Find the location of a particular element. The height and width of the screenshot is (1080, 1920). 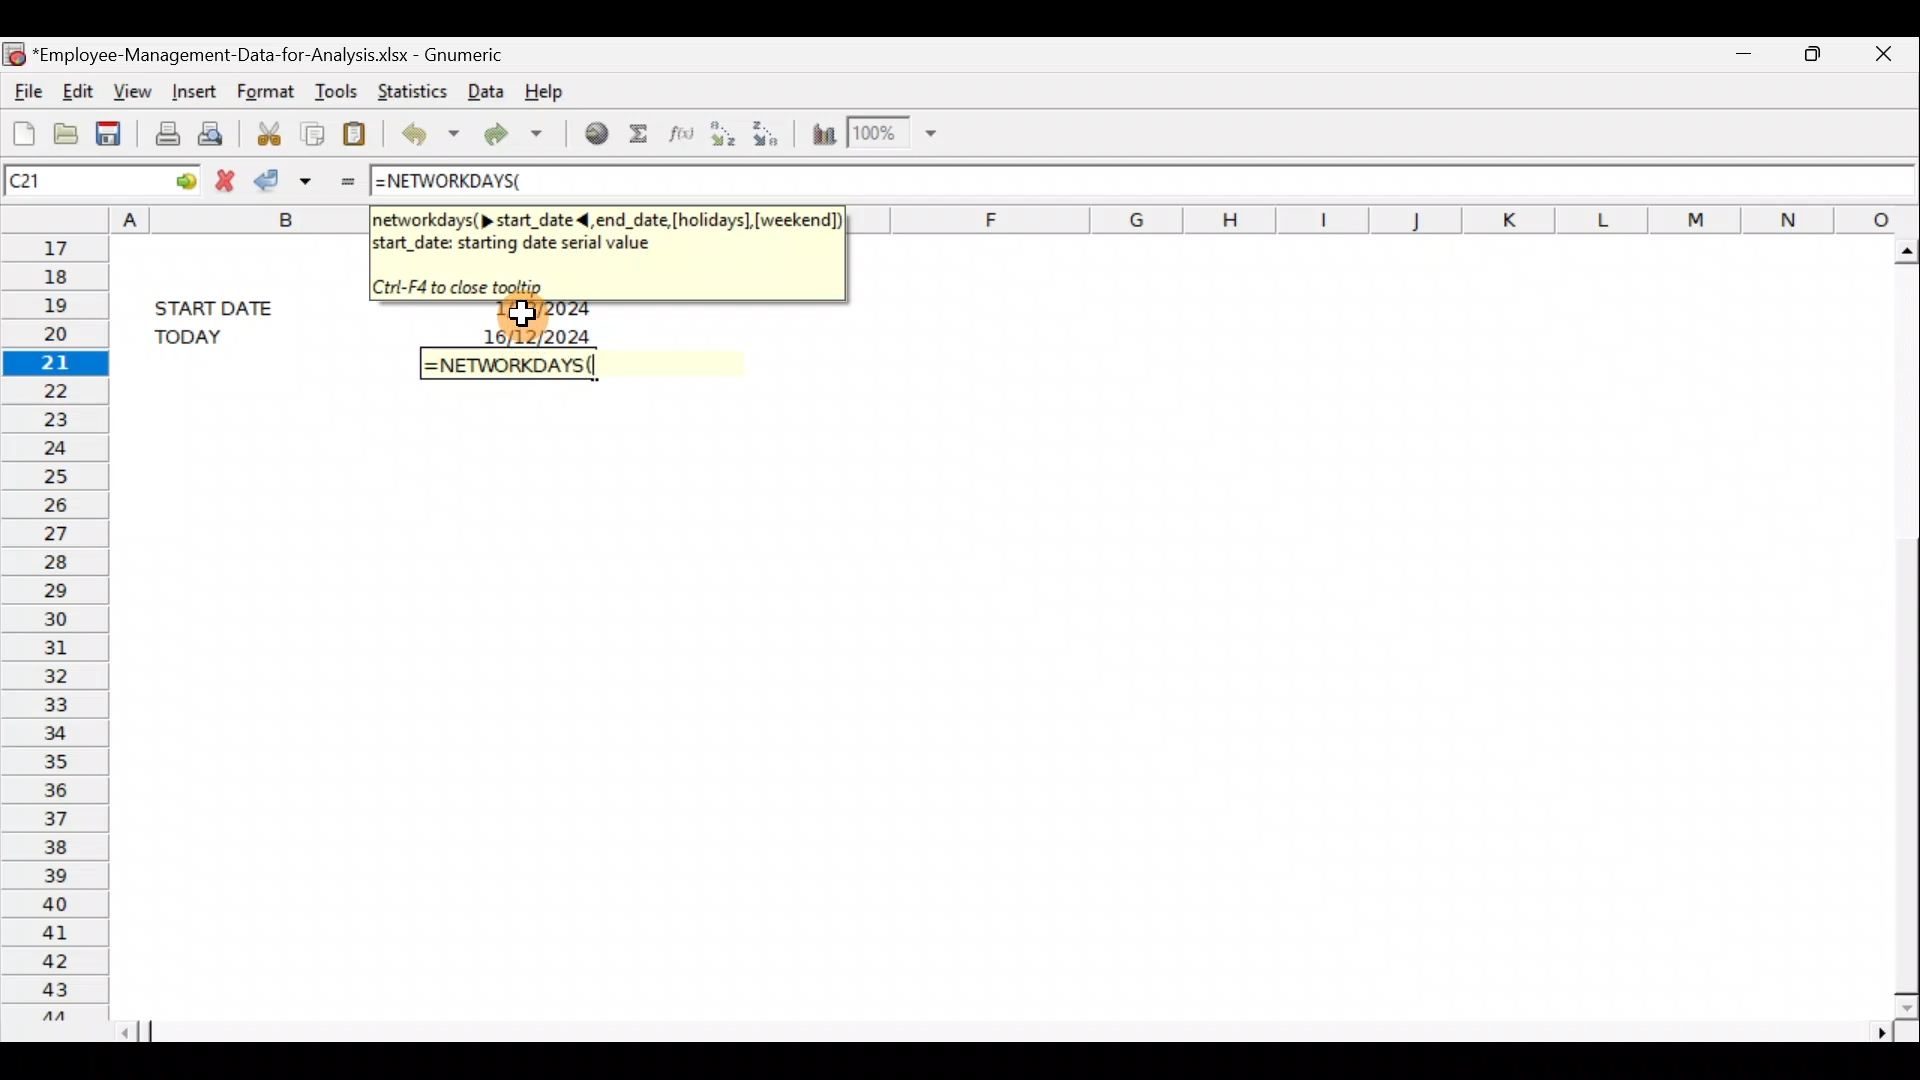

GO TO is located at coordinates (168, 179).